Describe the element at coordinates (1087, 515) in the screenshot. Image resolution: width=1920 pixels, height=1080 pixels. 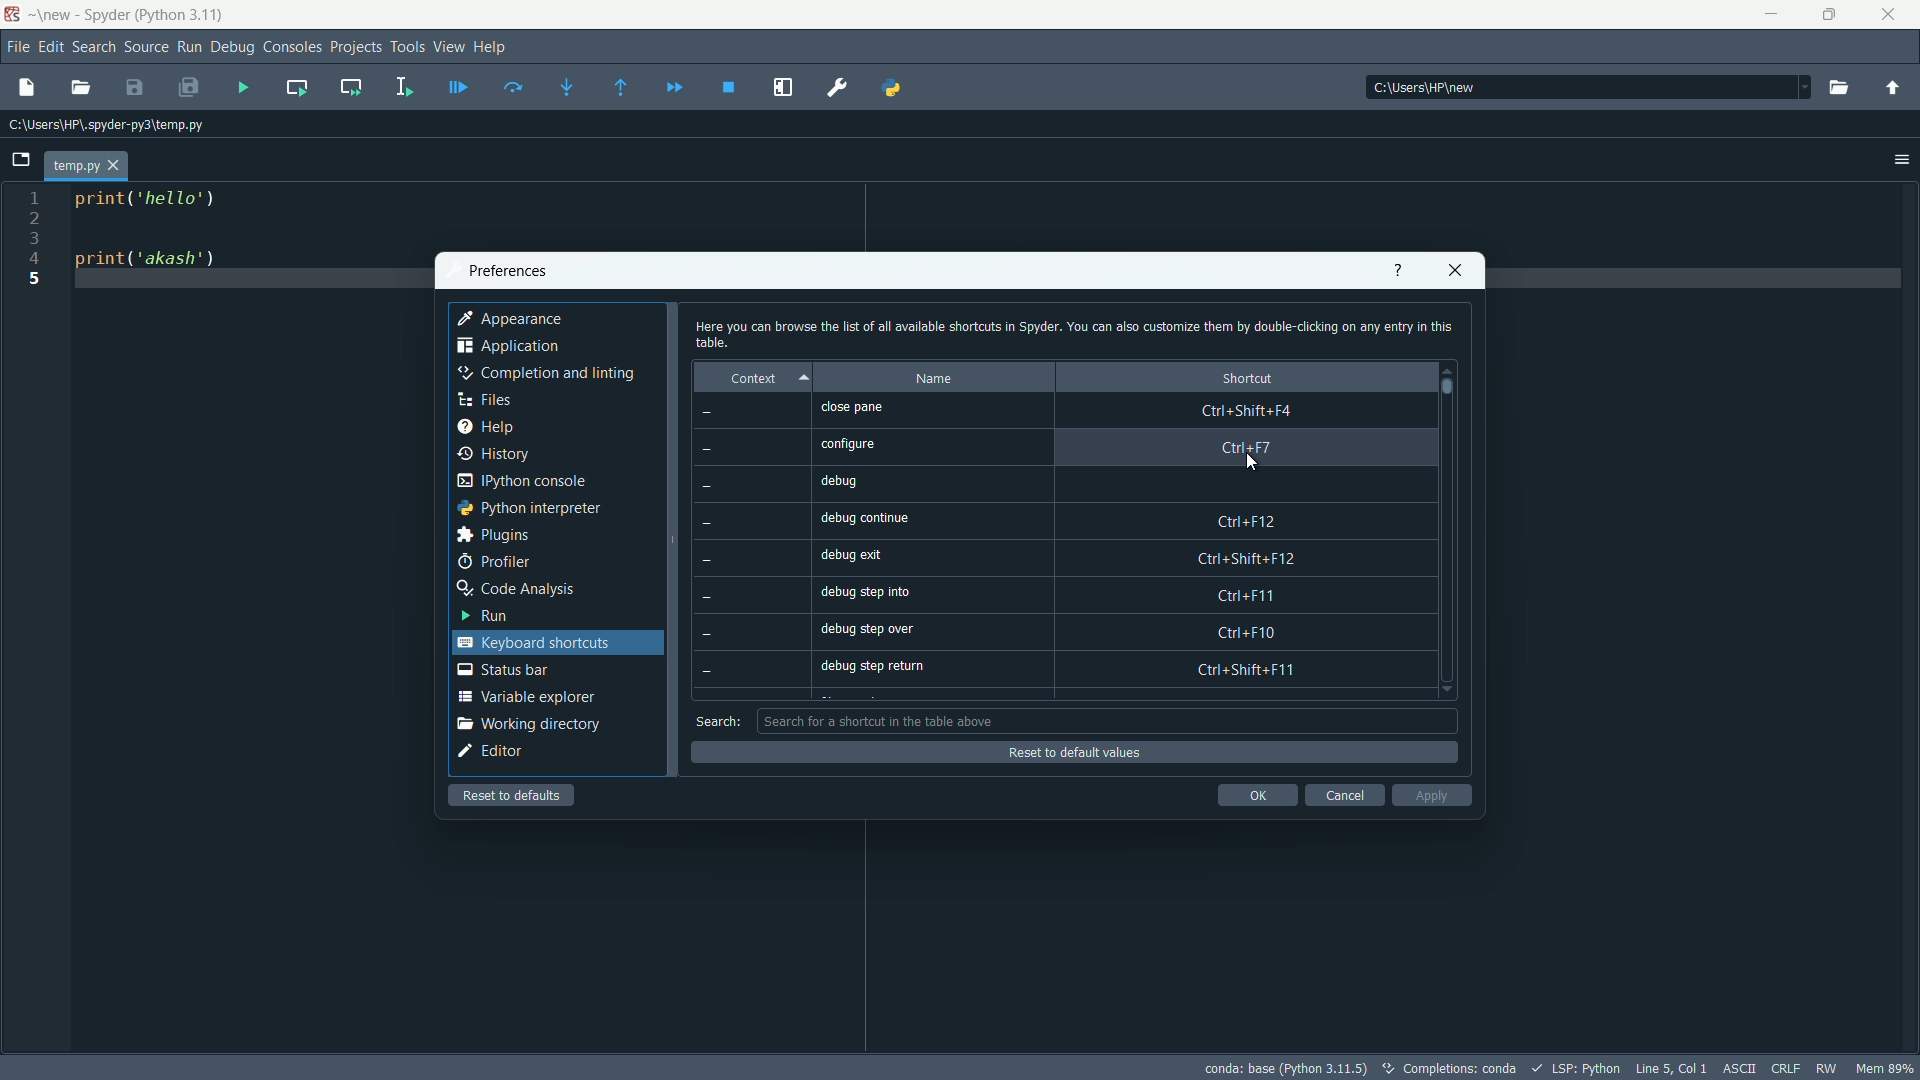
I see `debug continue Ctrl+F12` at that location.